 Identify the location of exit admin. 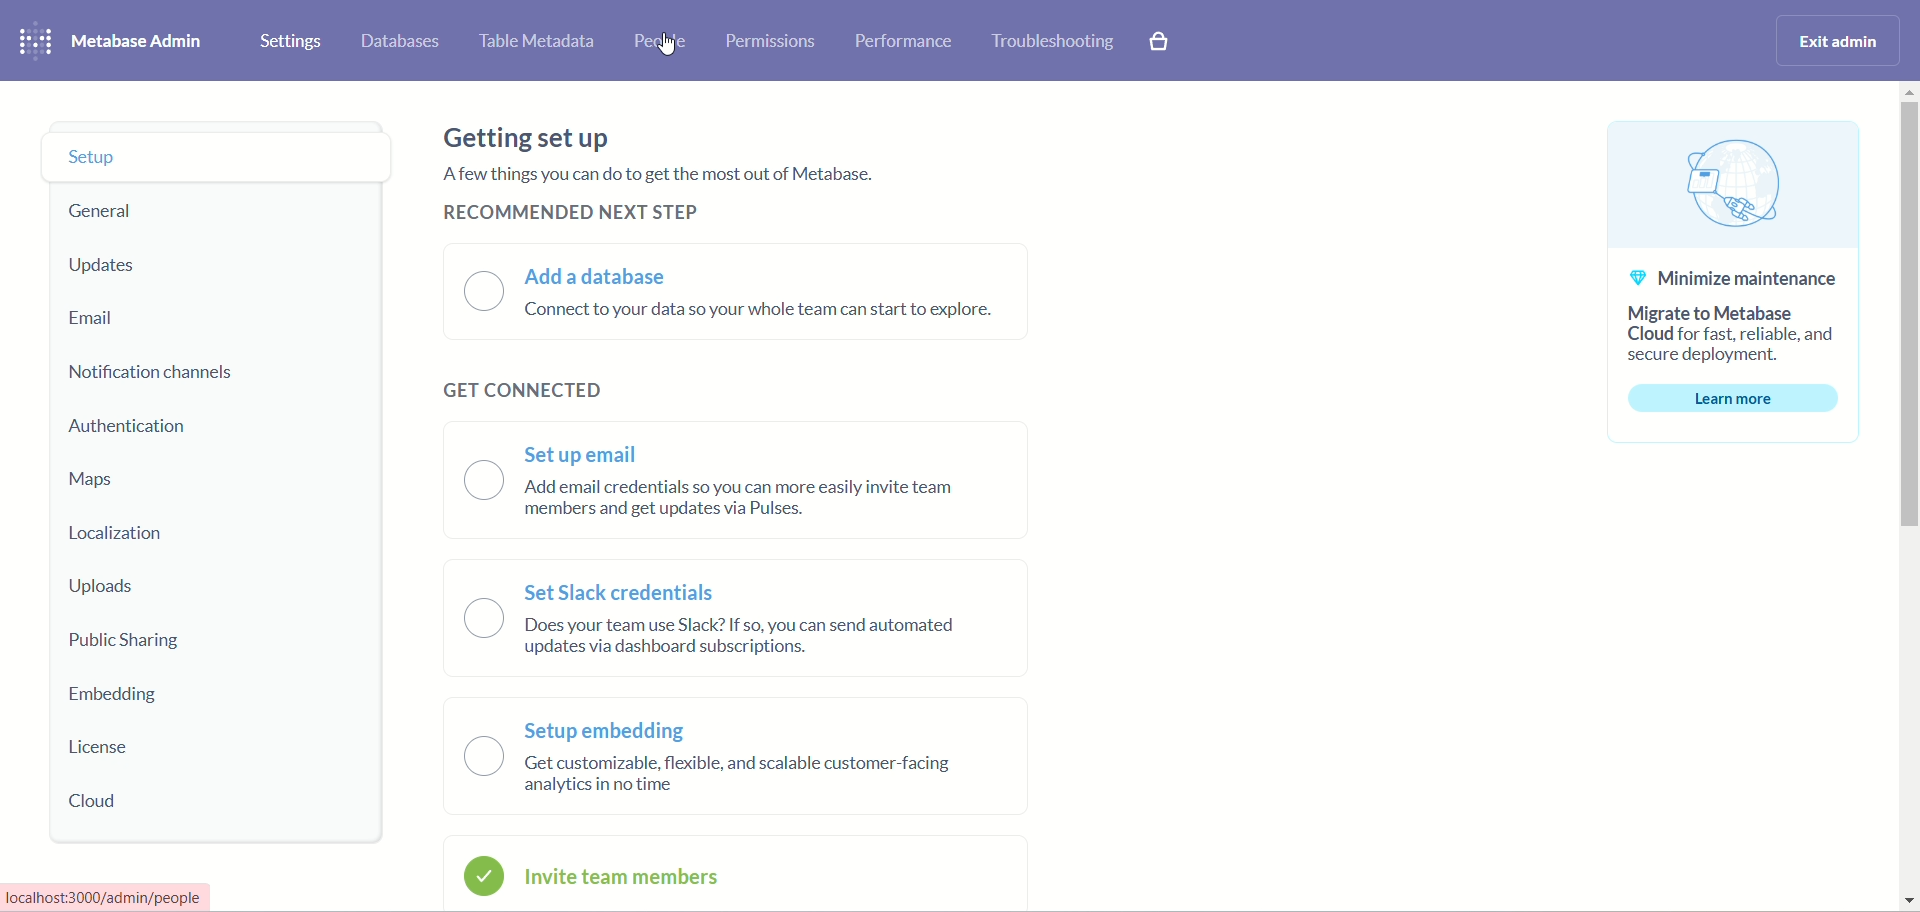
(1834, 40).